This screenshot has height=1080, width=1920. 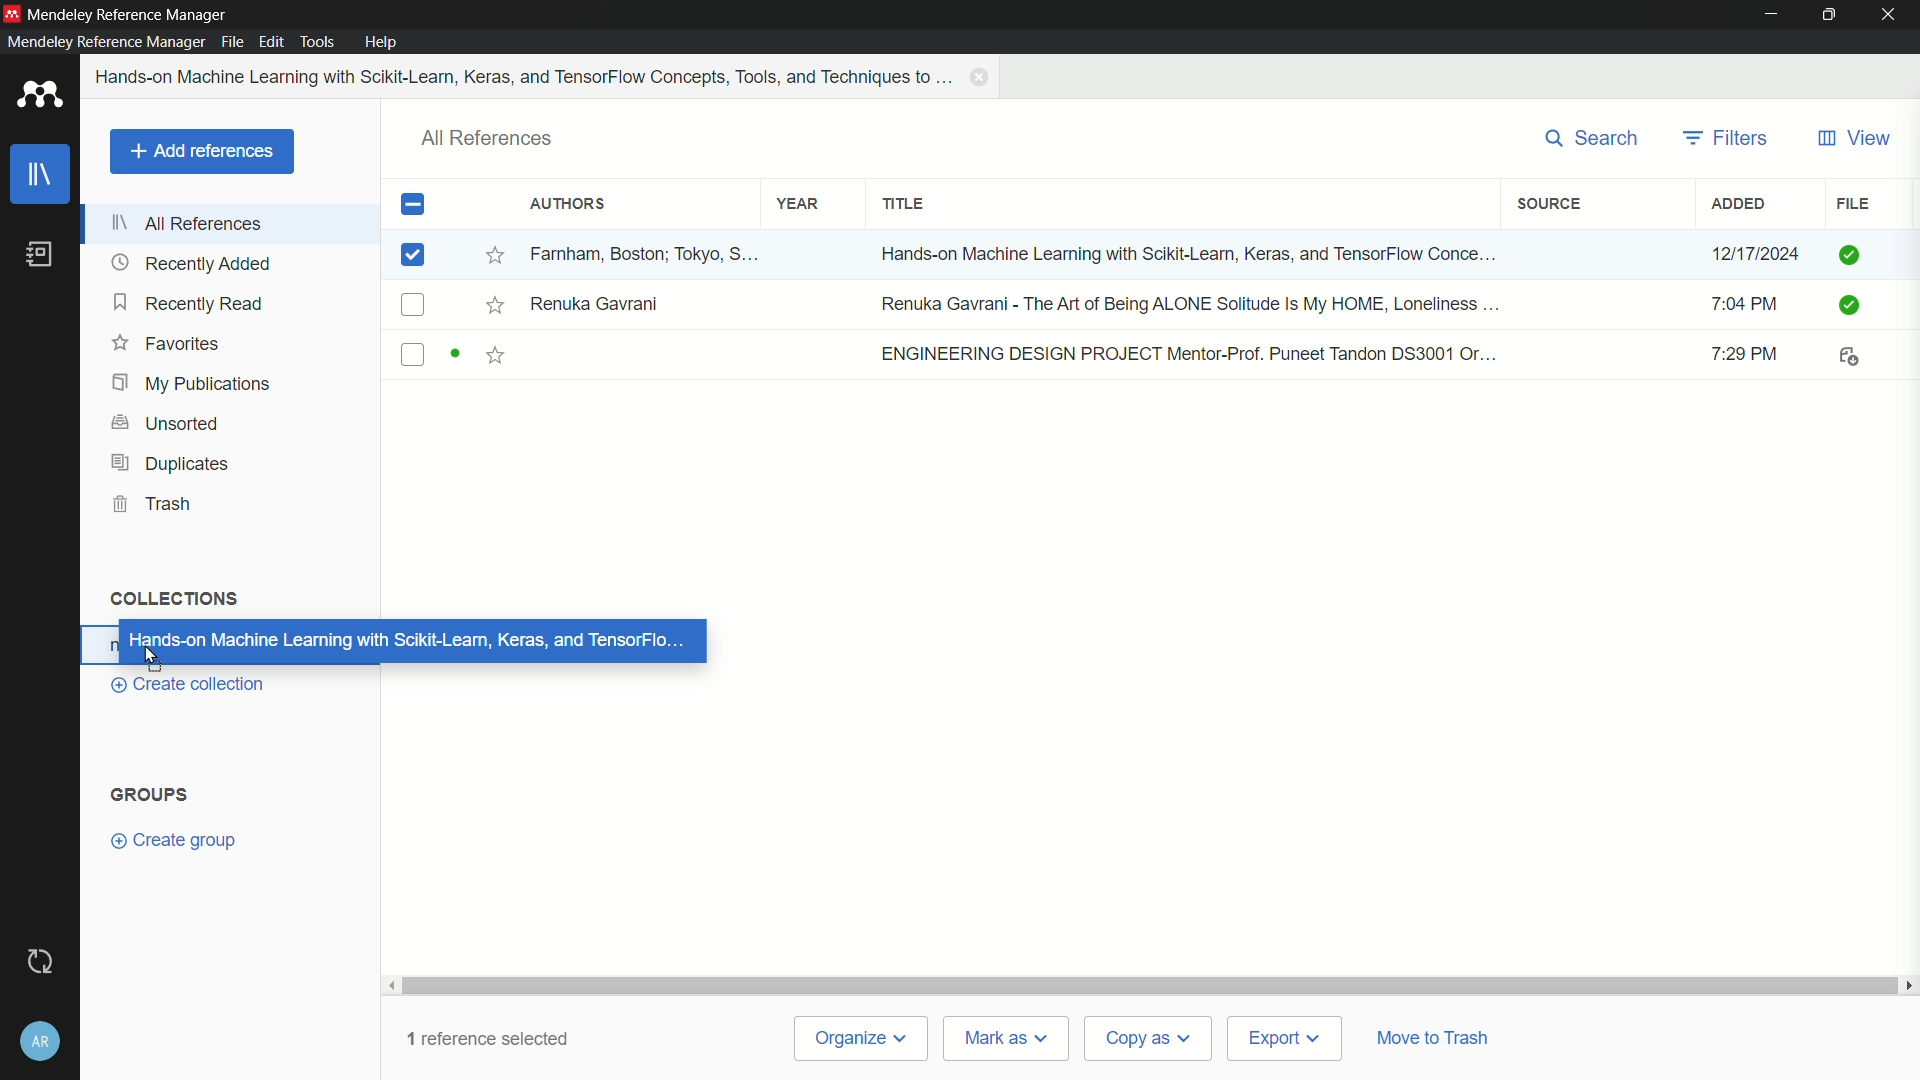 I want to click on source, so click(x=1551, y=203).